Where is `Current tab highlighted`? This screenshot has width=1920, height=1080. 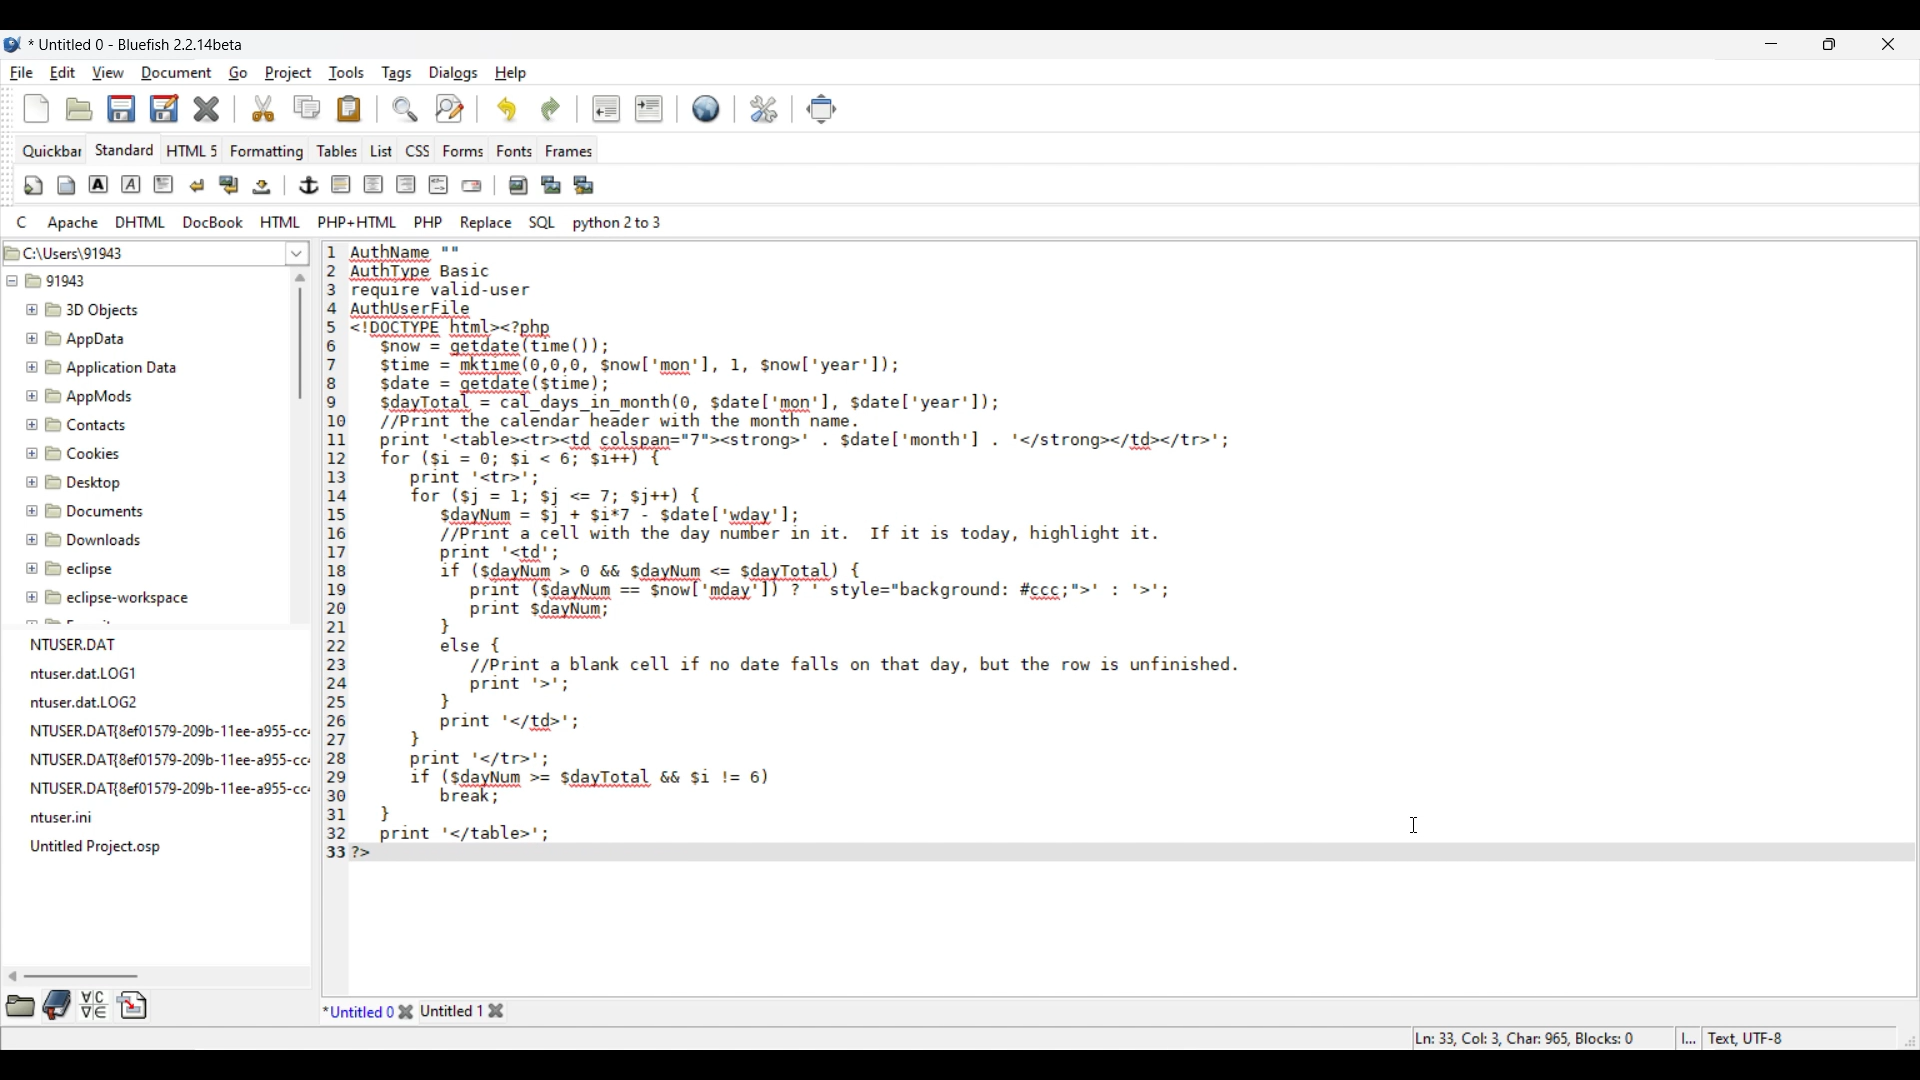
Current tab highlighted is located at coordinates (359, 1010).